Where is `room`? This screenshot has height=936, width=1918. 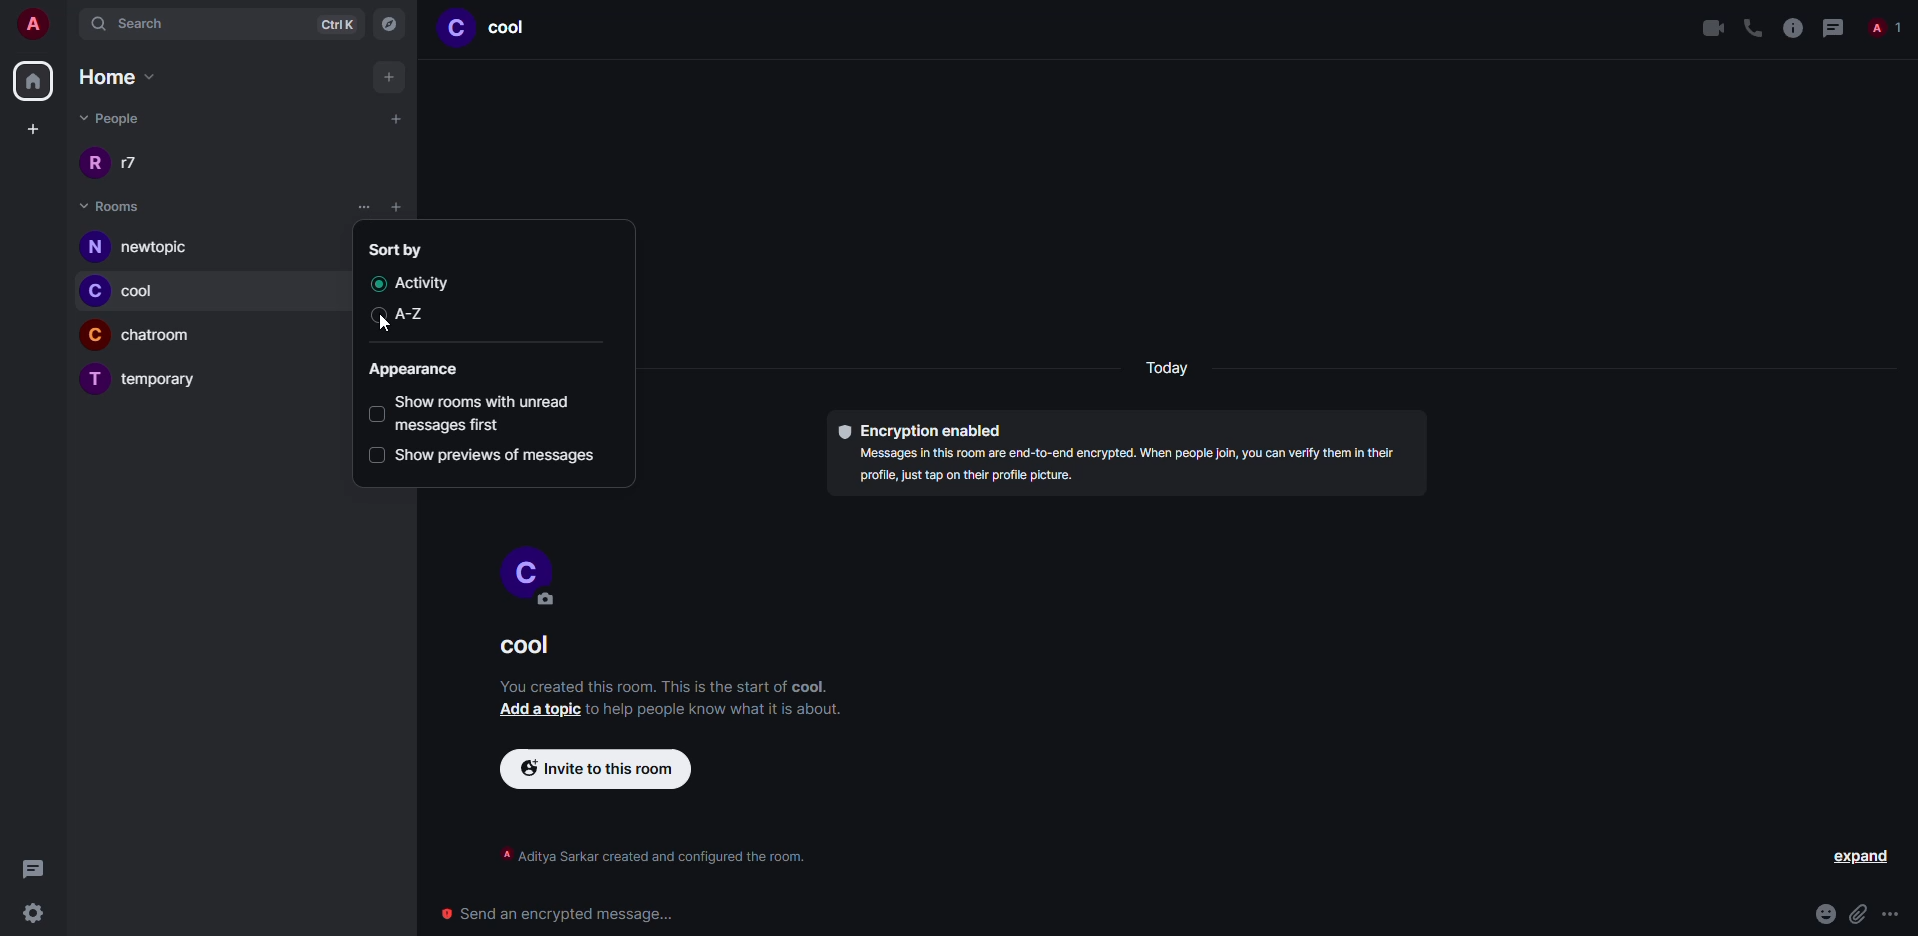
room is located at coordinates (513, 29).